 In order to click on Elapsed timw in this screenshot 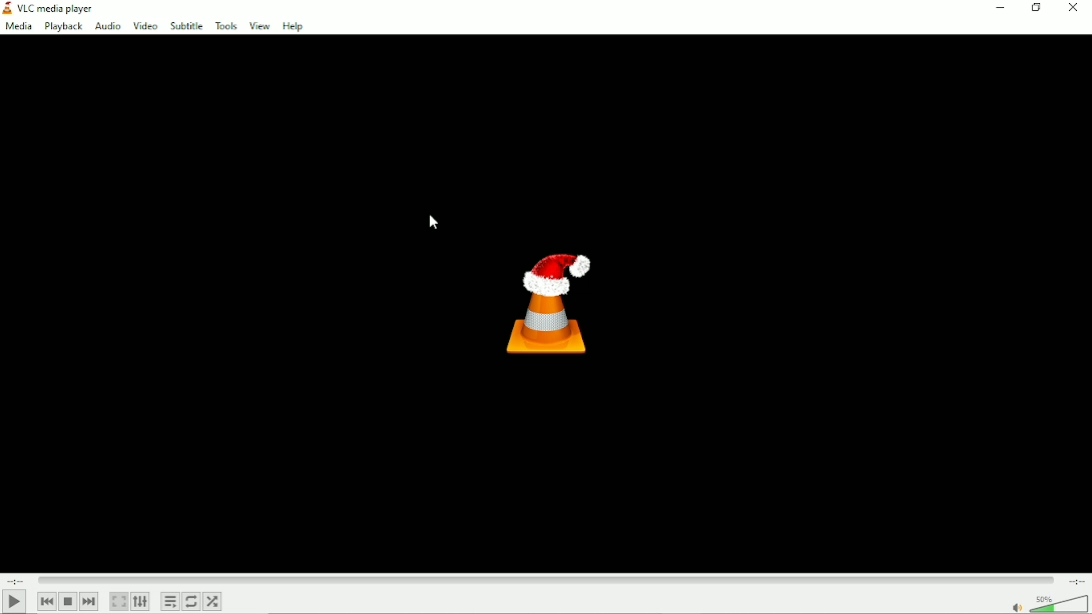, I will do `click(13, 580)`.